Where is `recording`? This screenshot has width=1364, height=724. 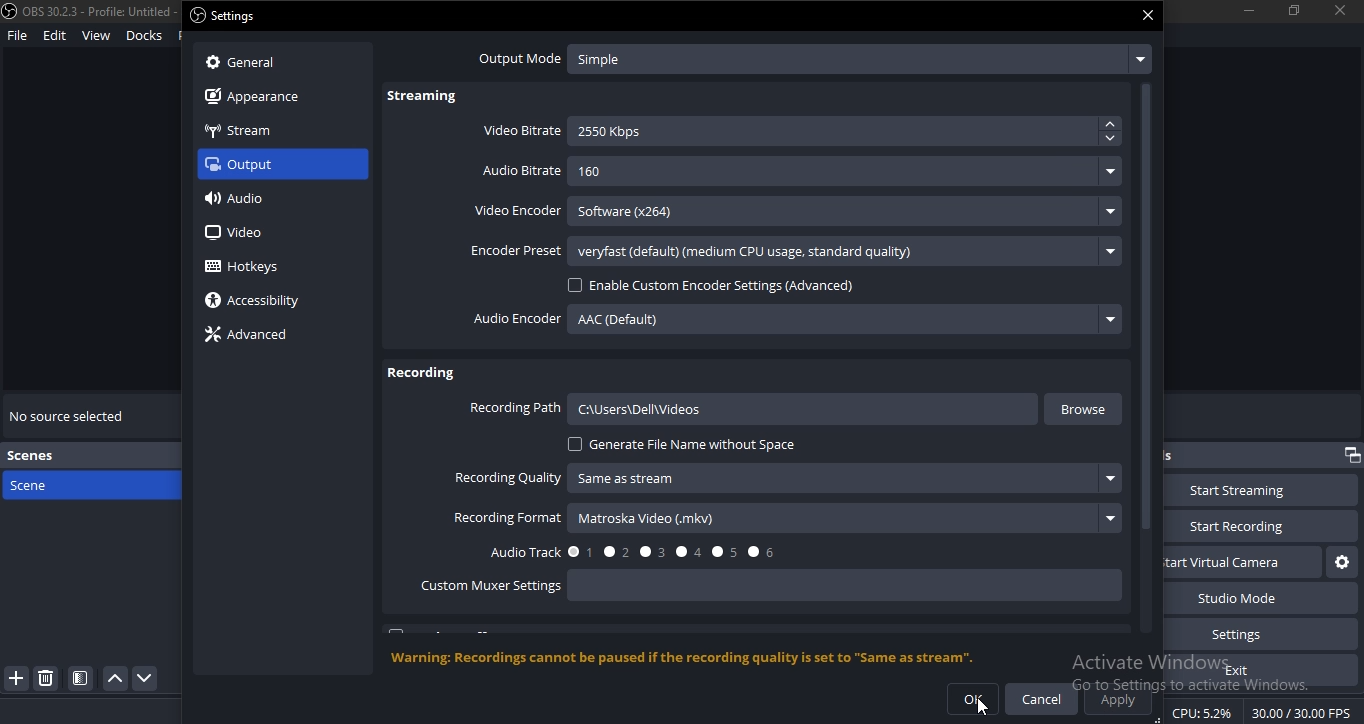 recording is located at coordinates (420, 370).